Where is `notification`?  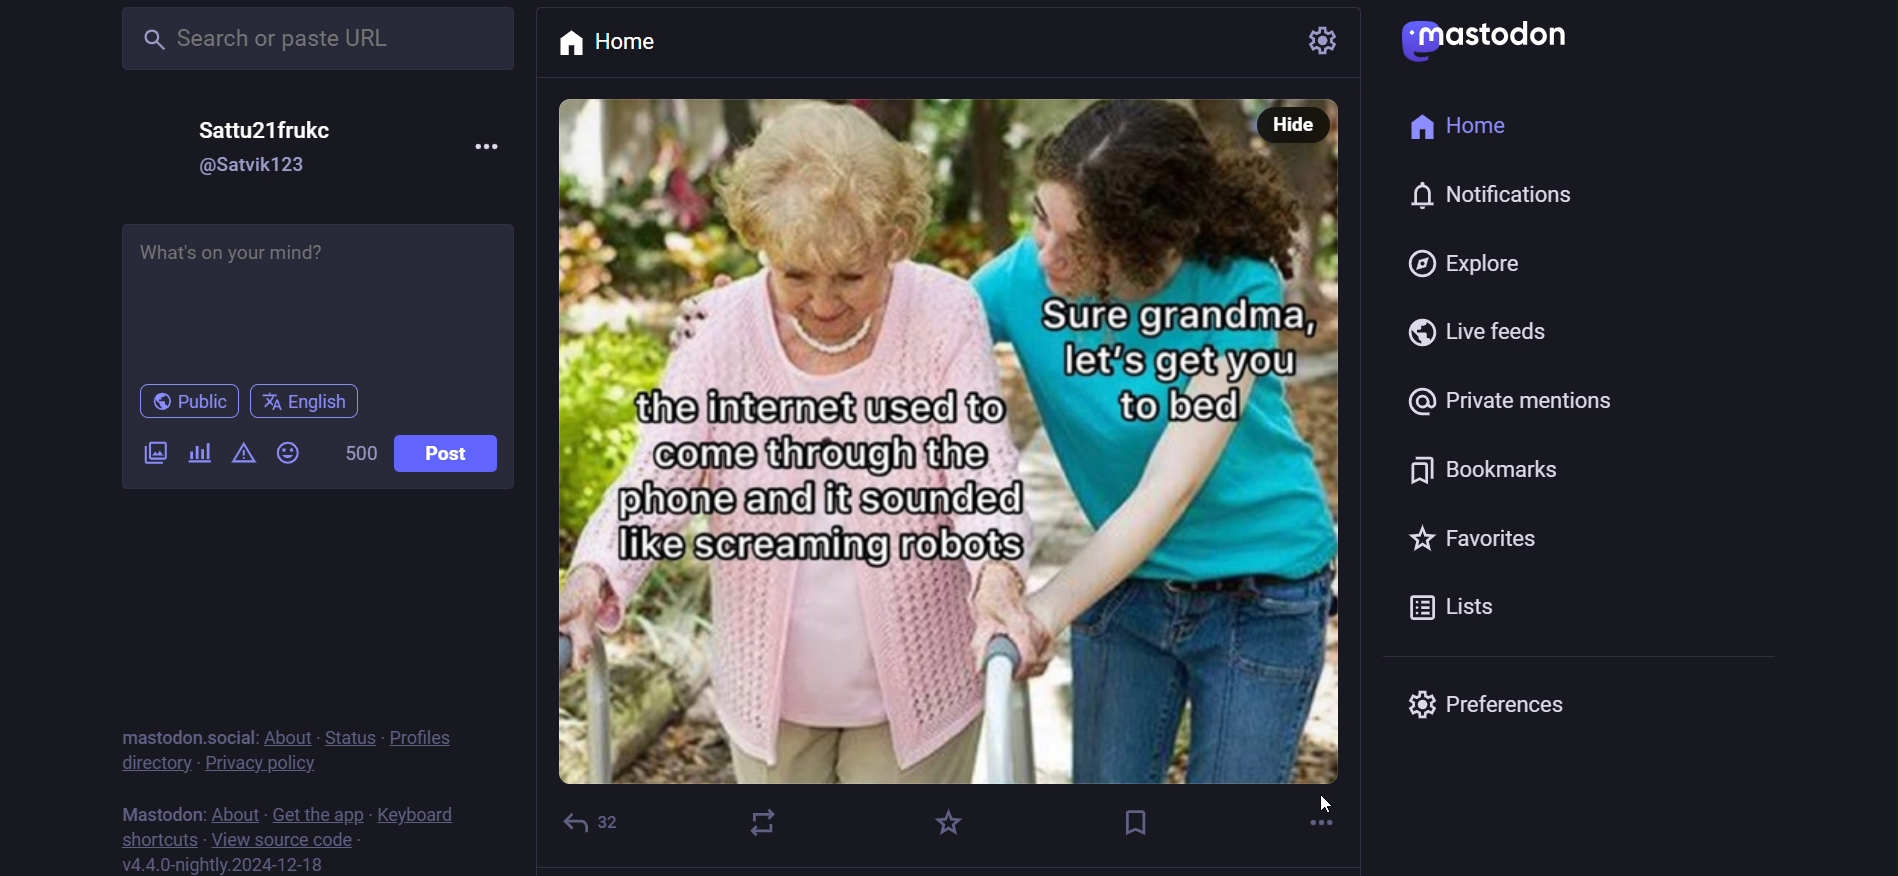
notification is located at coordinates (1478, 196).